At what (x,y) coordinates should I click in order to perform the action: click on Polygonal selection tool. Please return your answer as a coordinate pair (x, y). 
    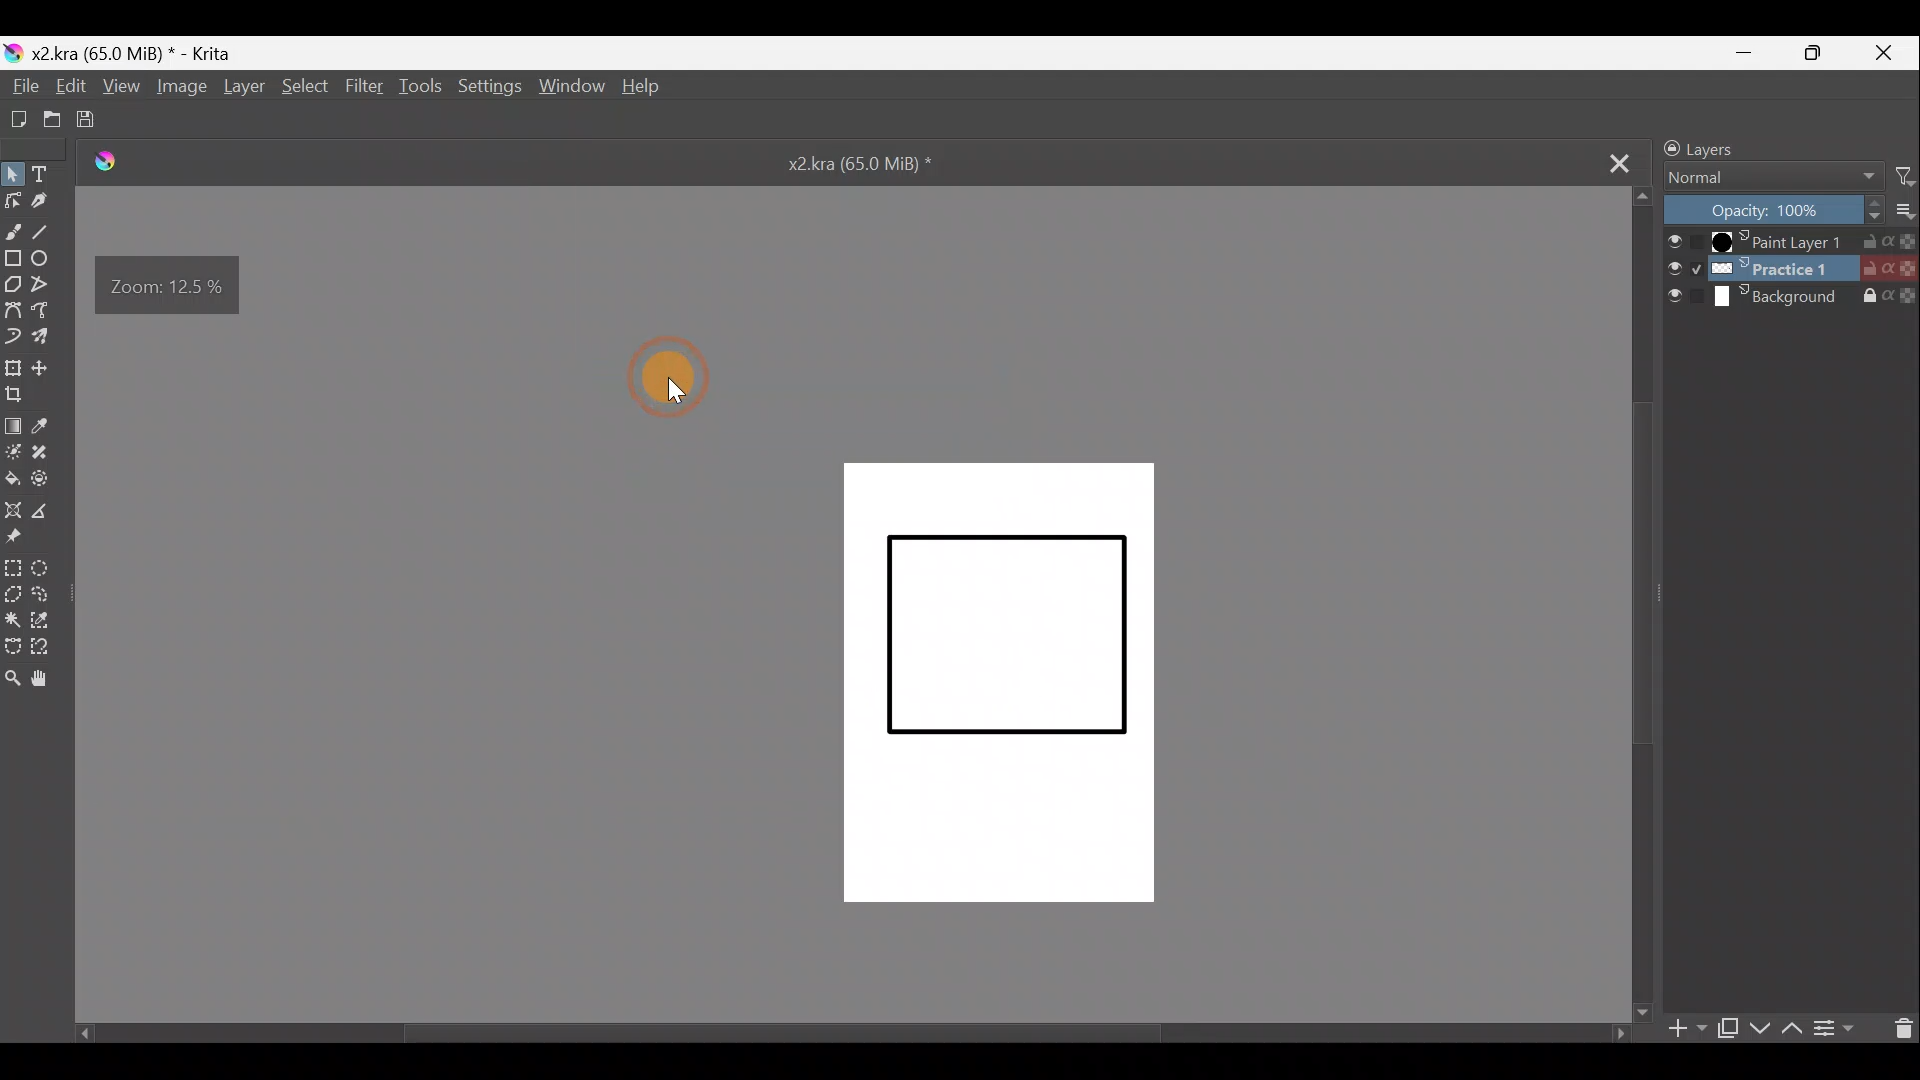
    Looking at the image, I should click on (12, 593).